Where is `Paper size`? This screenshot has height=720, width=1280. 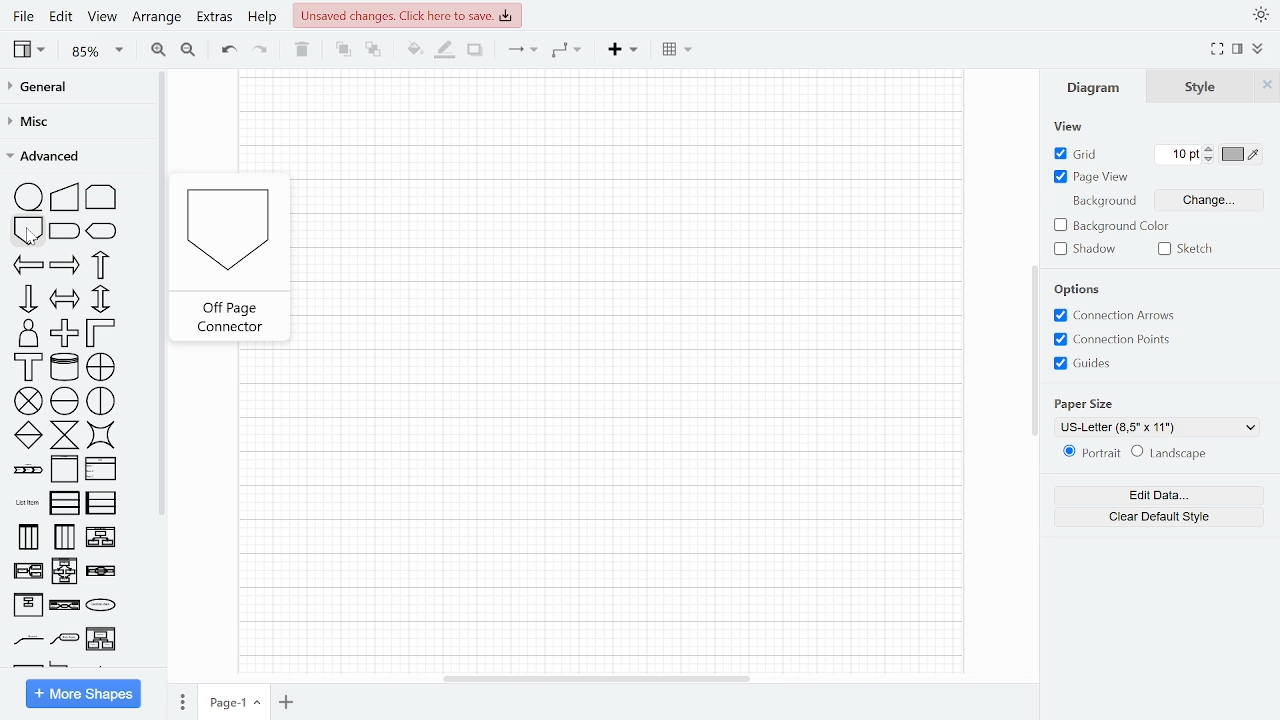 Paper size is located at coordinates (1088, 404).